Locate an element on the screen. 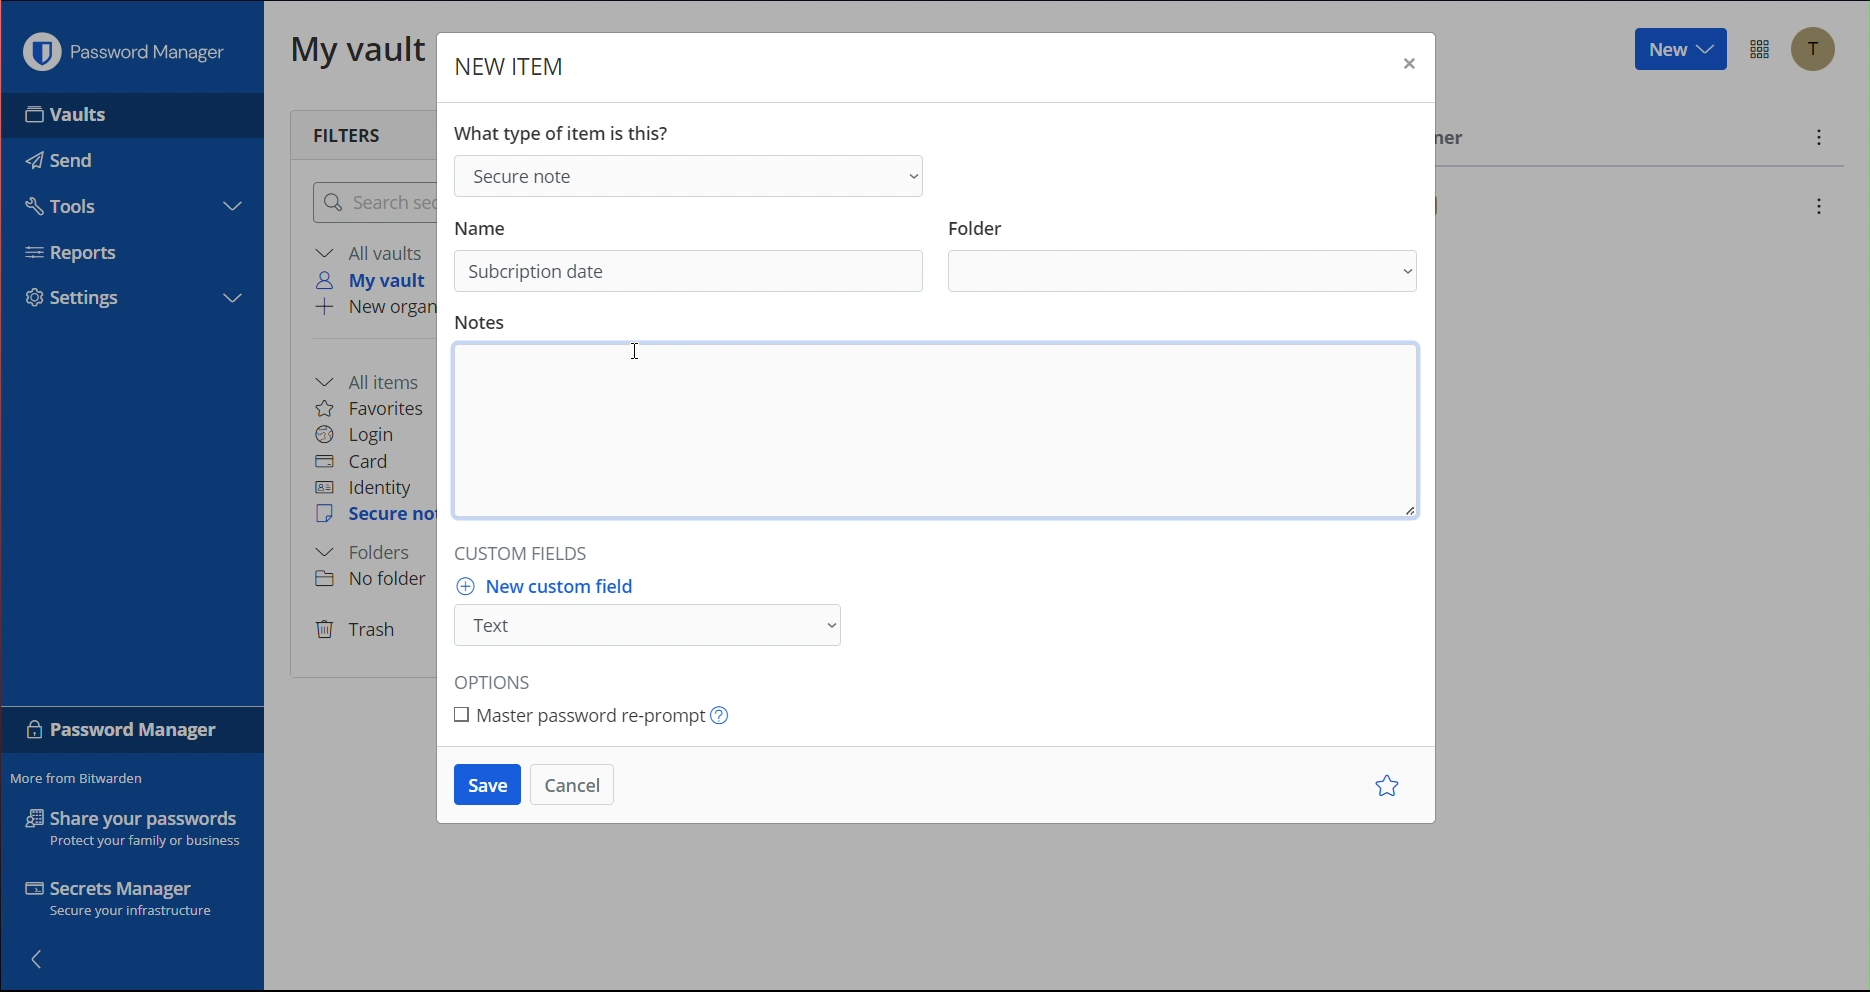  My Vault is located at coordinates (359, 48).